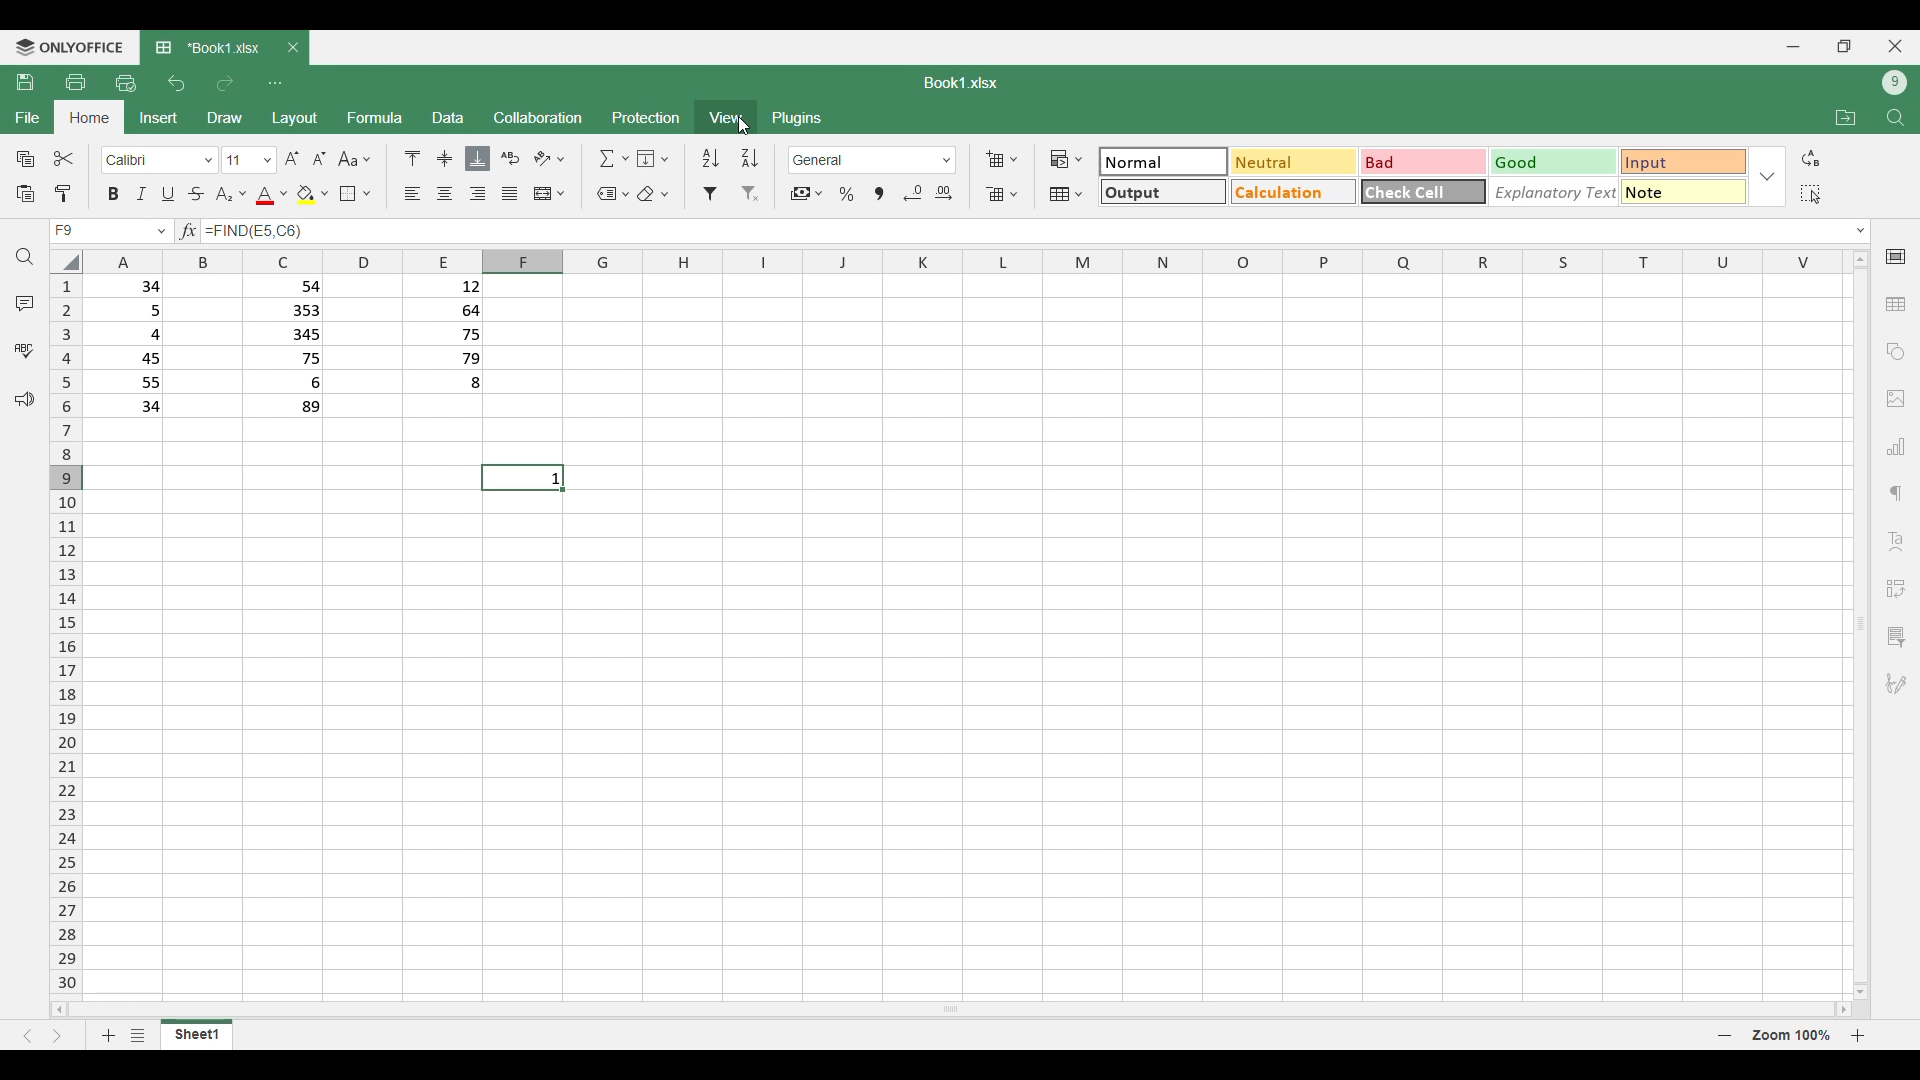  I want to click on Align bottom, current selection highlighted, so click(478, 159).